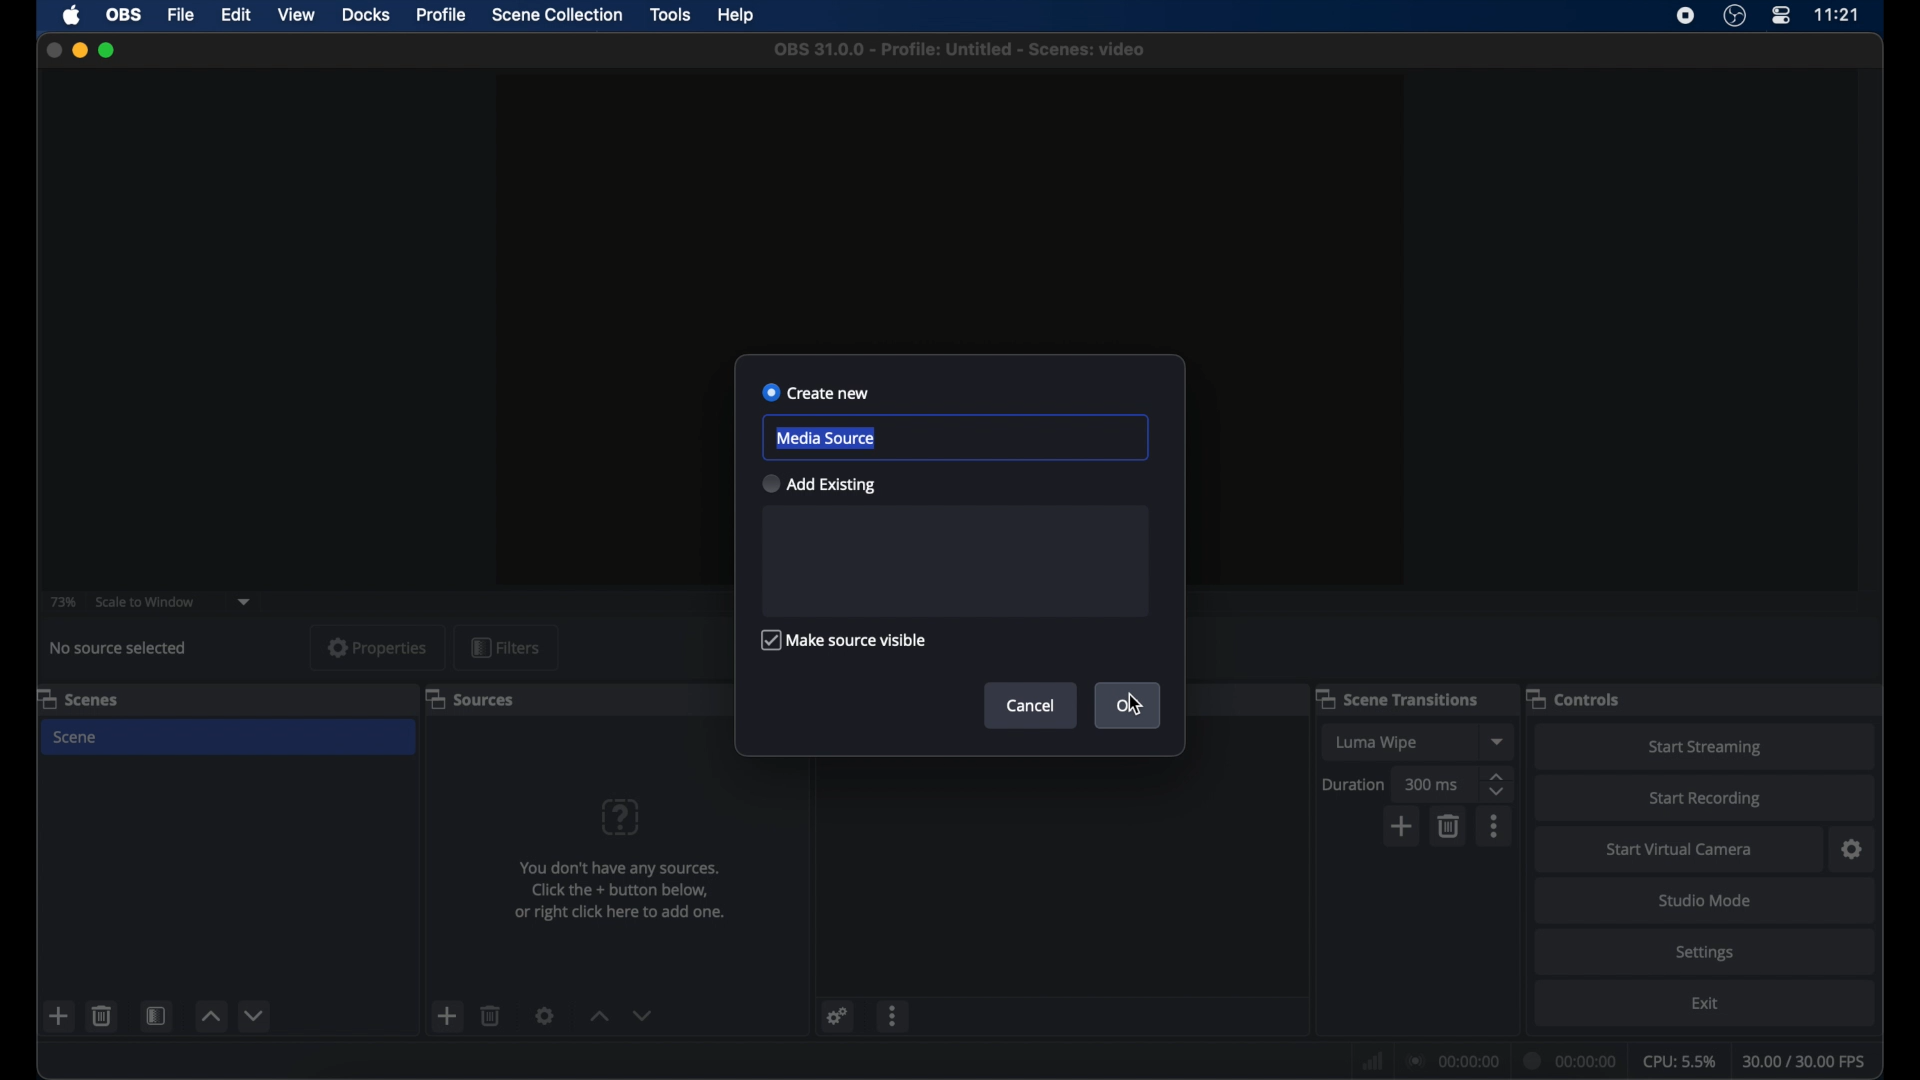 The height and width of the screenshot is (1080, 1920). Describe the element at coordinates (1138, 705) in the screenshot. I see `cursor` at that location.